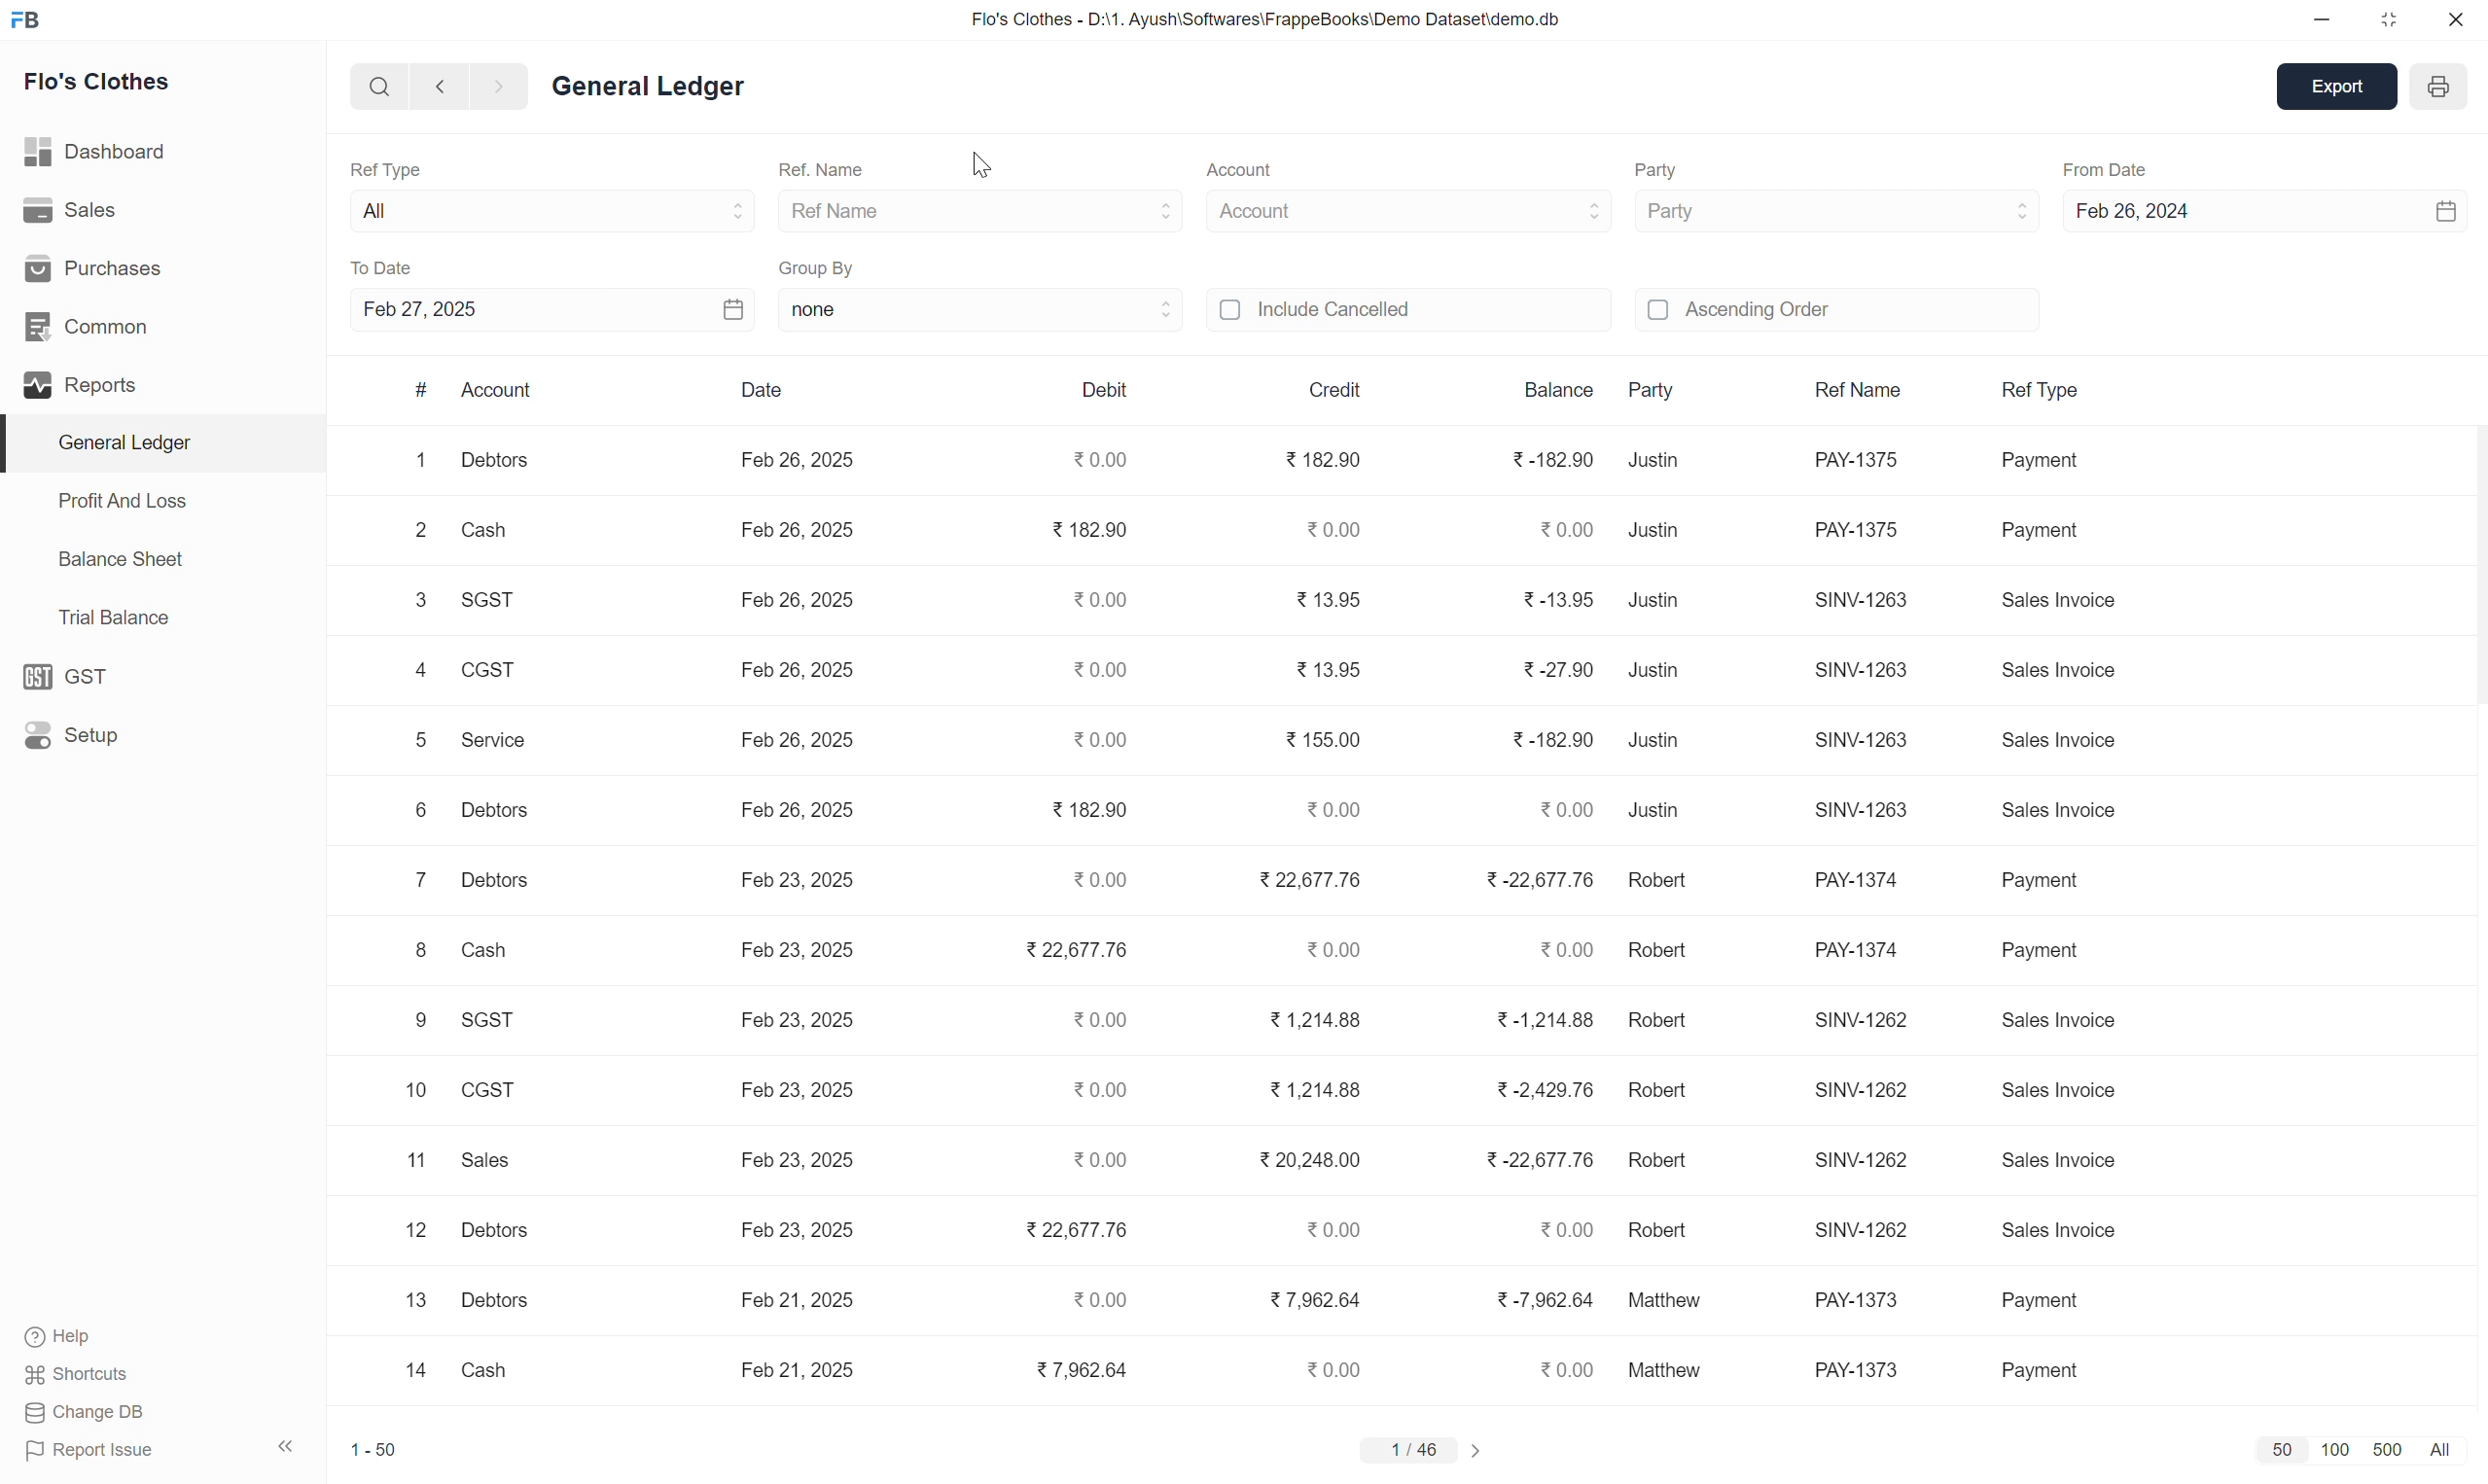  I want to click on feb 26, 2025, so click(793, 950).